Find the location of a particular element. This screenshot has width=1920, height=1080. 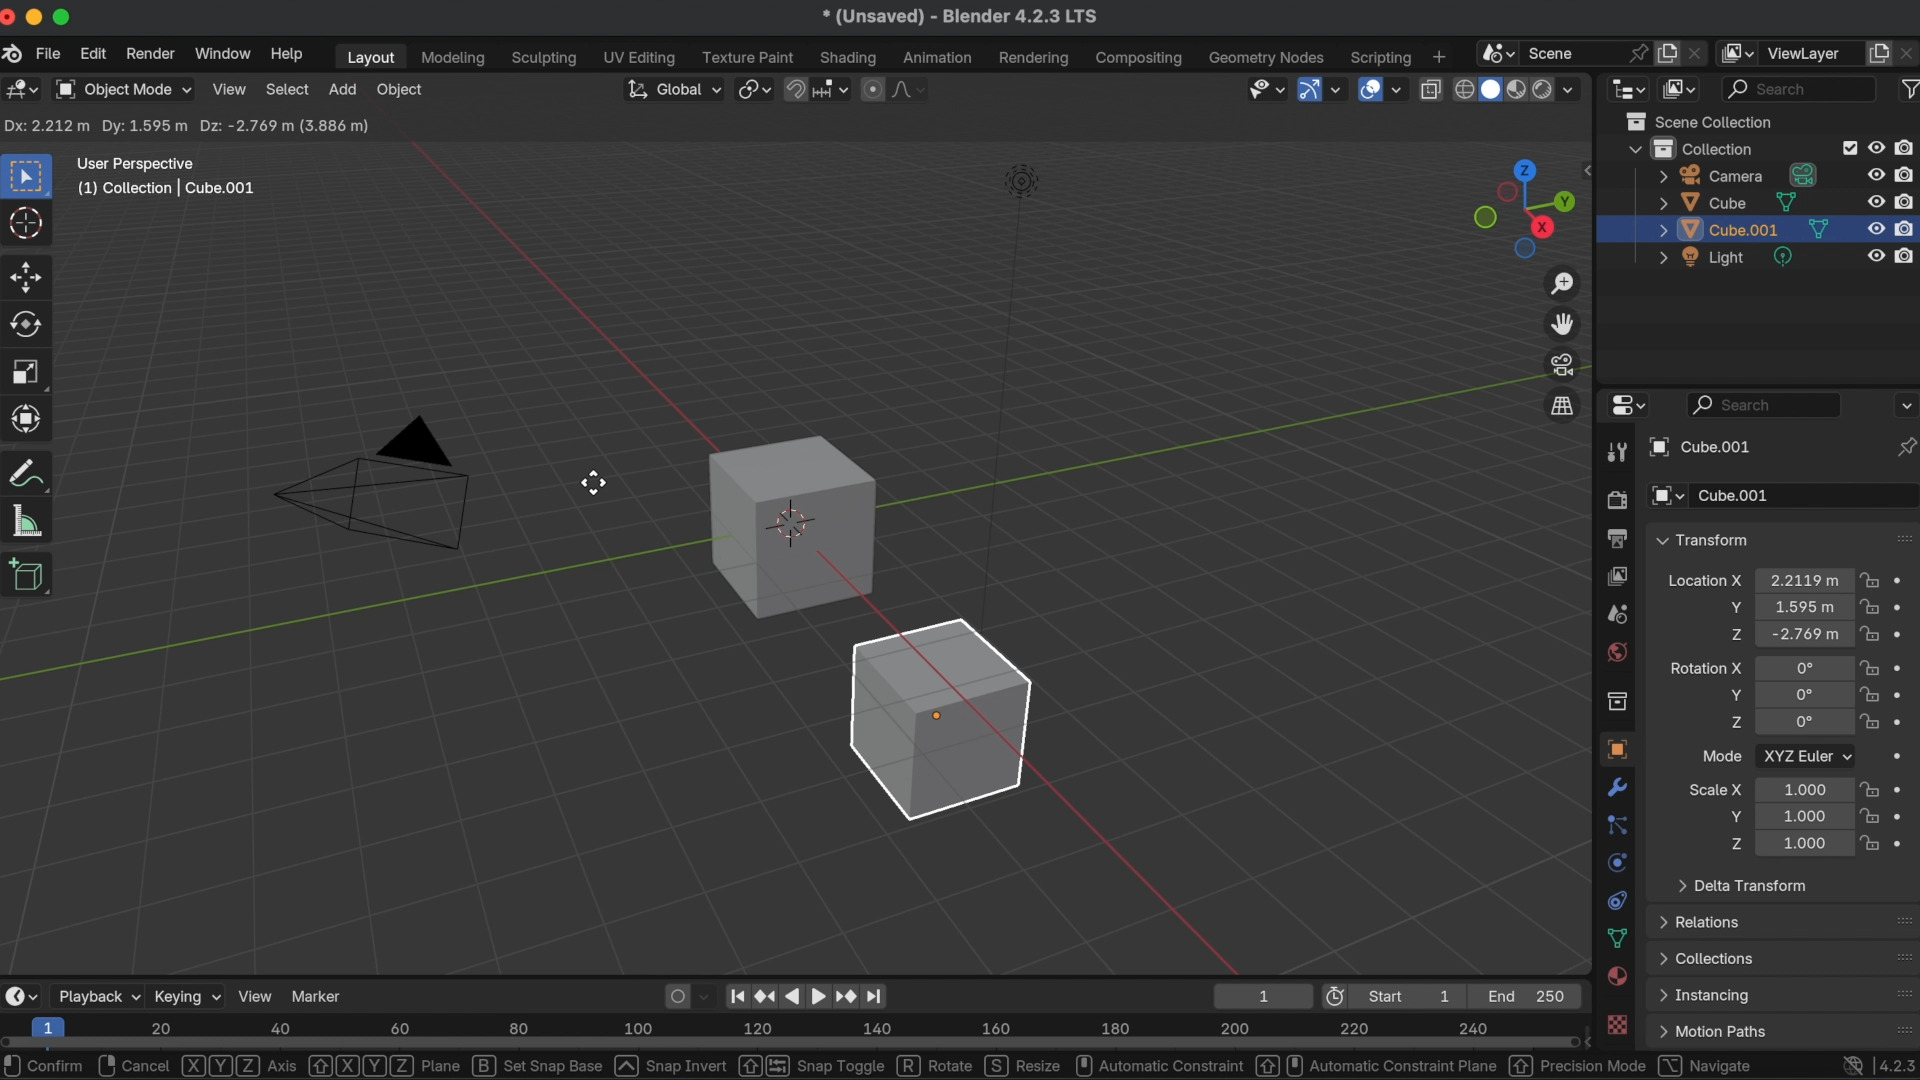

jumpt to keyframe is located at coordinates (845, 995).